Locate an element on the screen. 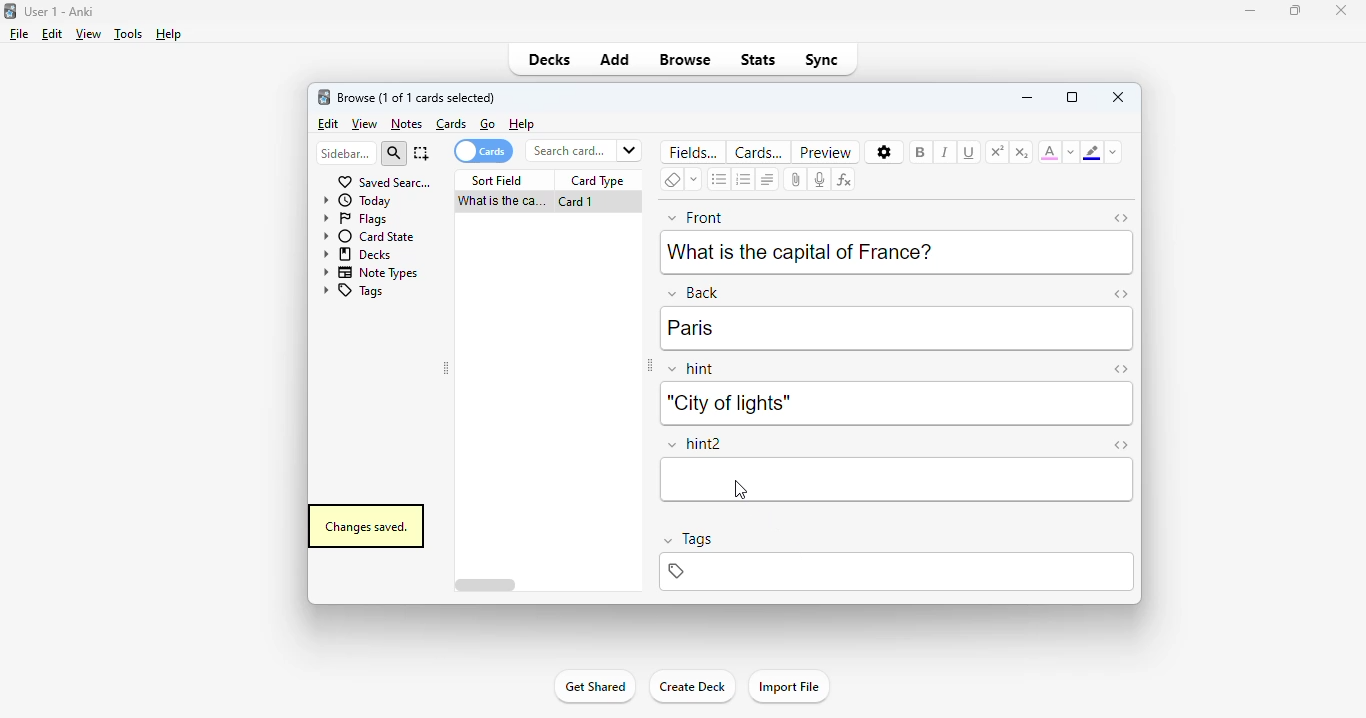  help is located at coordinates (167, 34).